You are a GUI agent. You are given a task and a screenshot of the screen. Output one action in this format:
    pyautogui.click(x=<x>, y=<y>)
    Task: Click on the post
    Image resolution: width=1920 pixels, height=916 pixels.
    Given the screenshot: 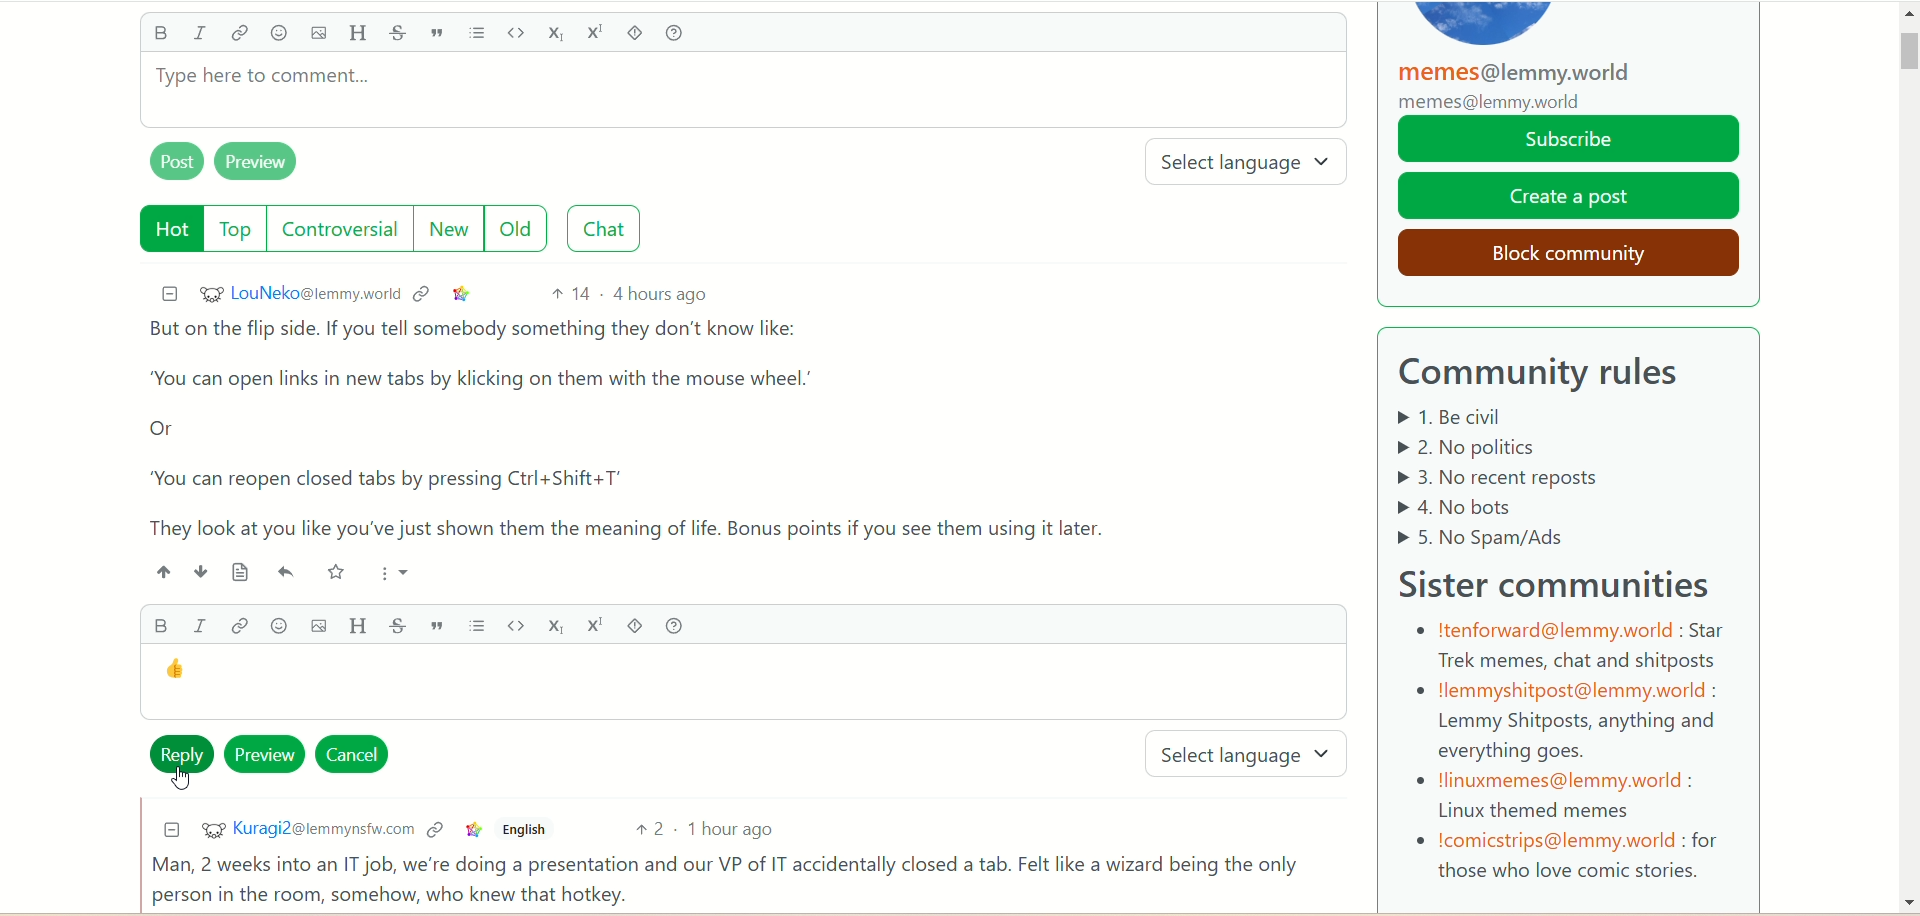 What is the action you would take?
    pyautogui.click(x=171, y=164)
    